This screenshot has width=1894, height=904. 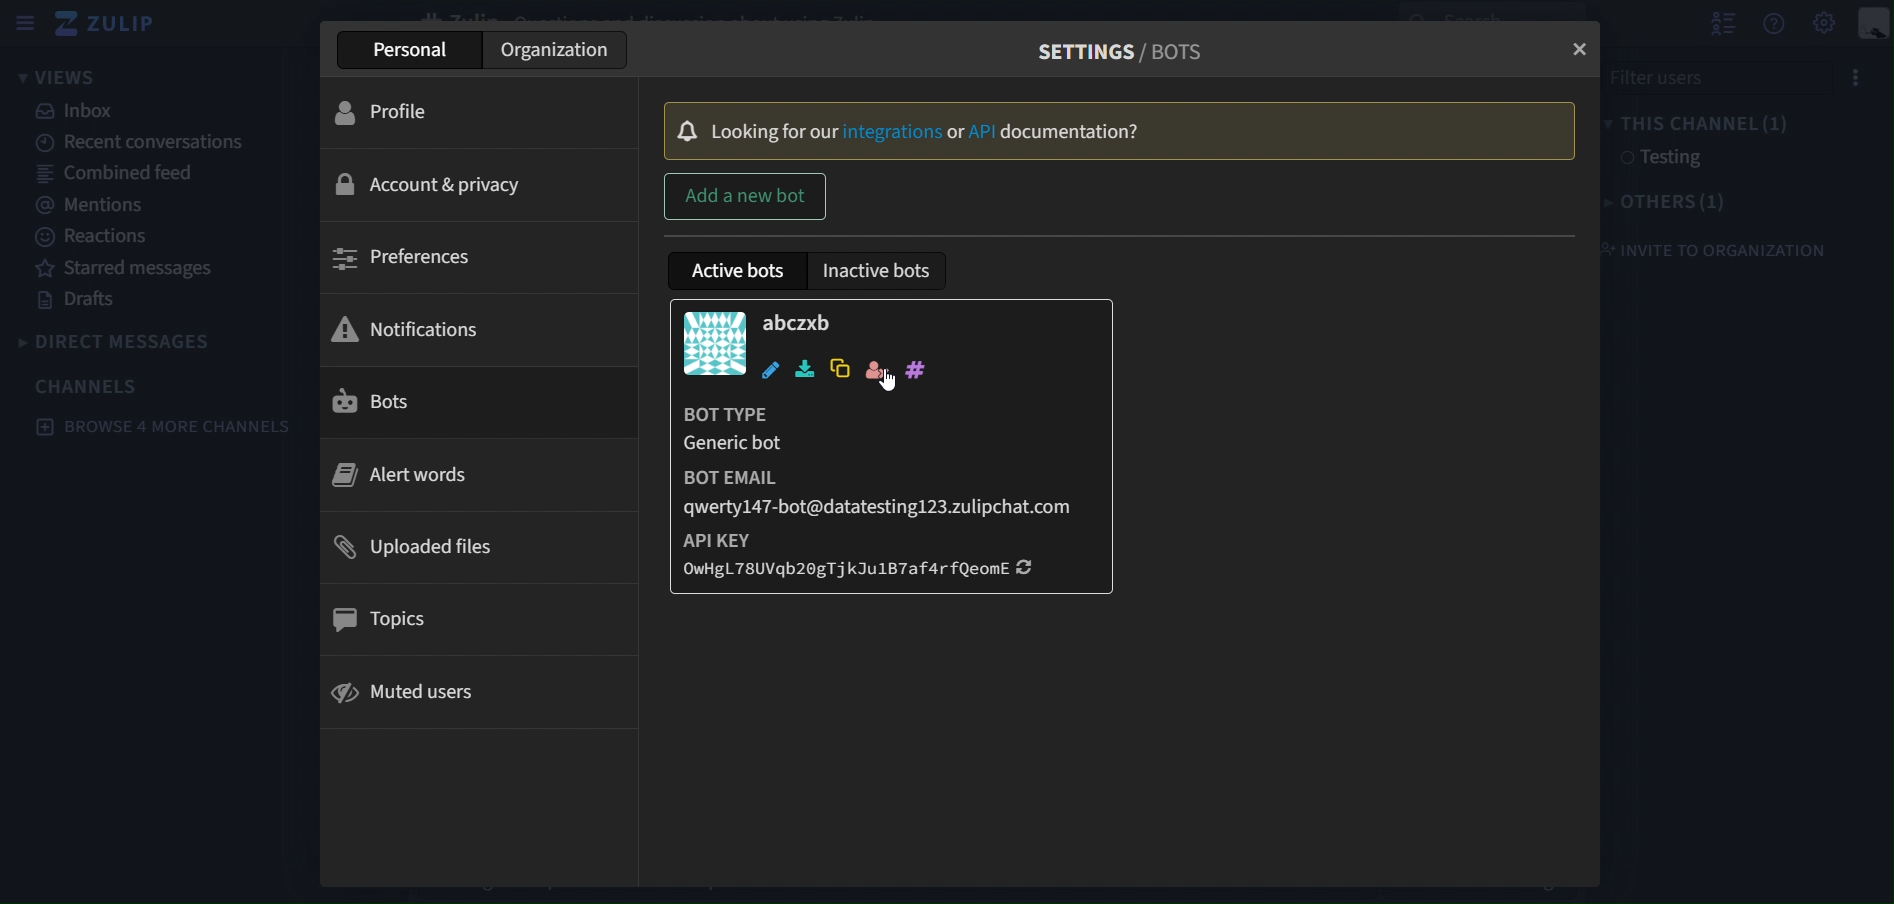 What do you see at coordinates (874, 371) in the screenshot?
I see `deactivate bot` at bounding box center [874, 371].